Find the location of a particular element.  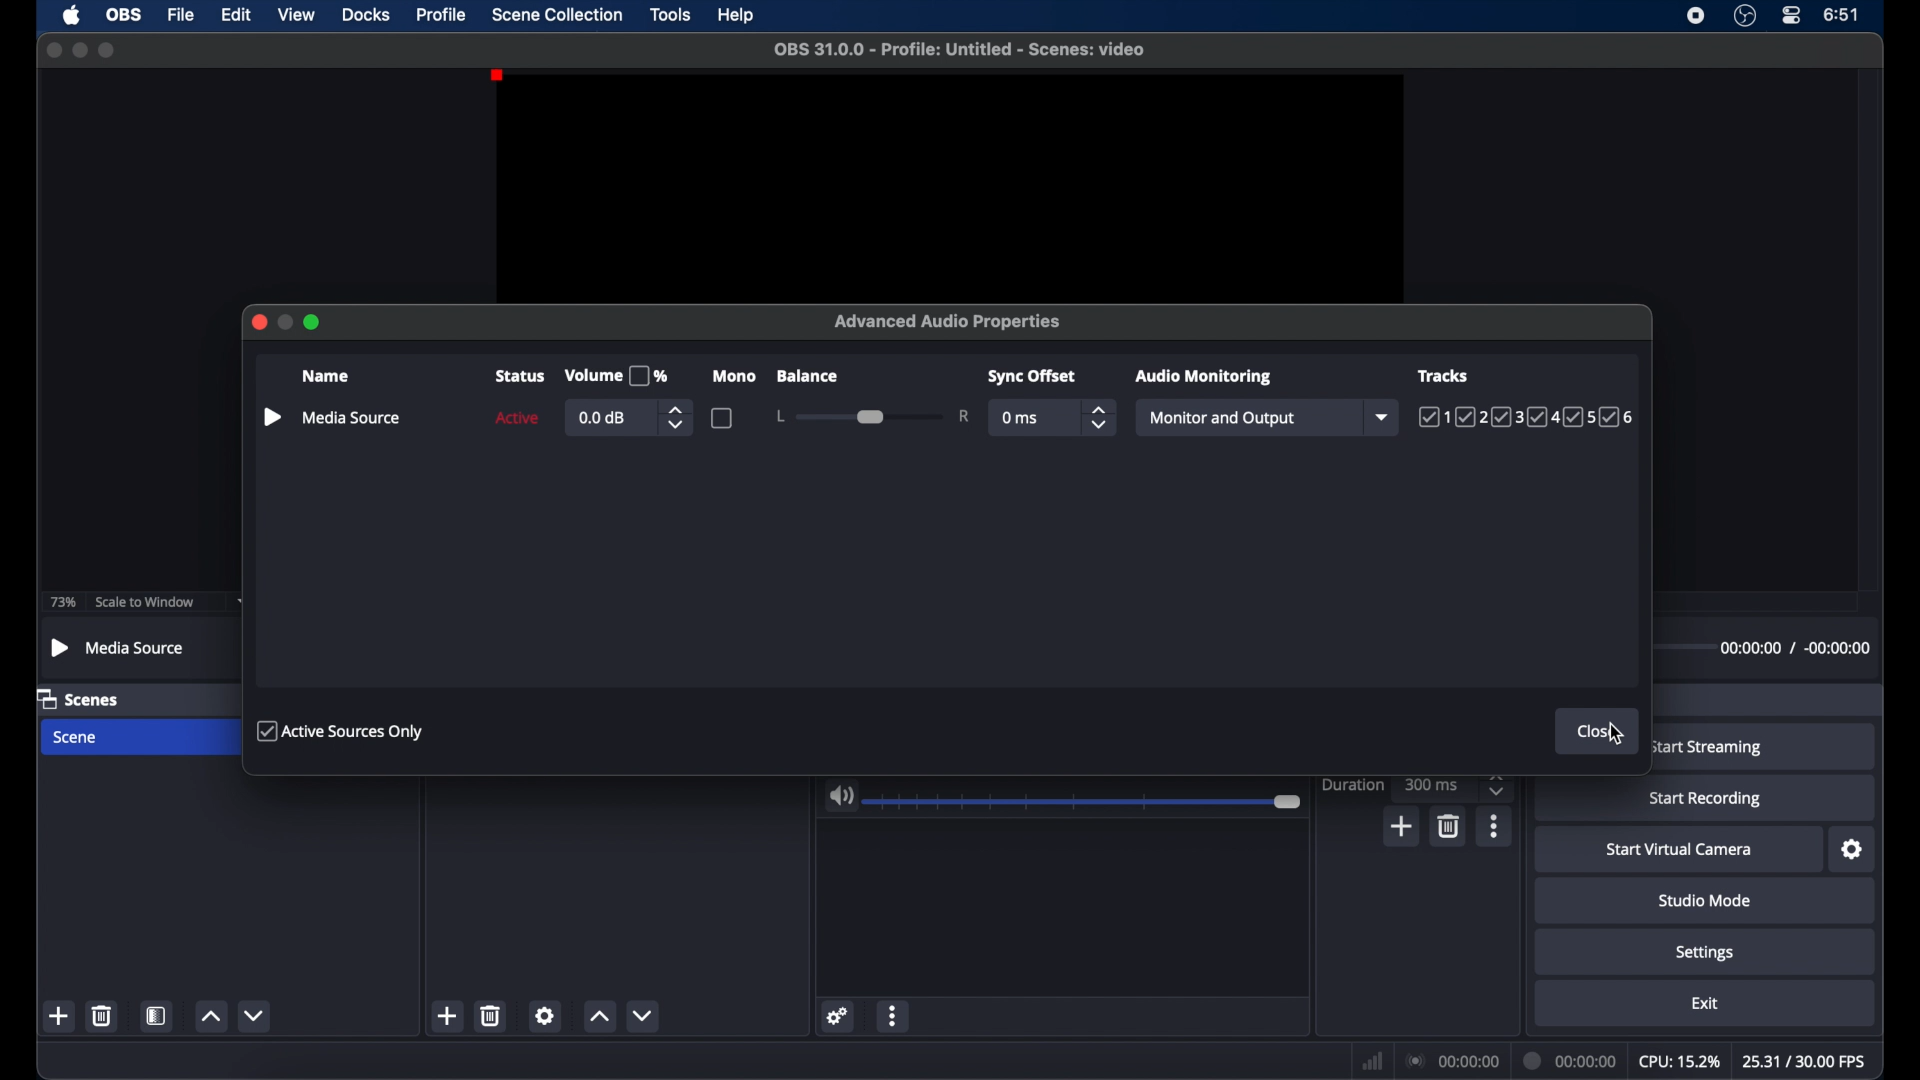

dropdown is located at coordinates (1381, 412).